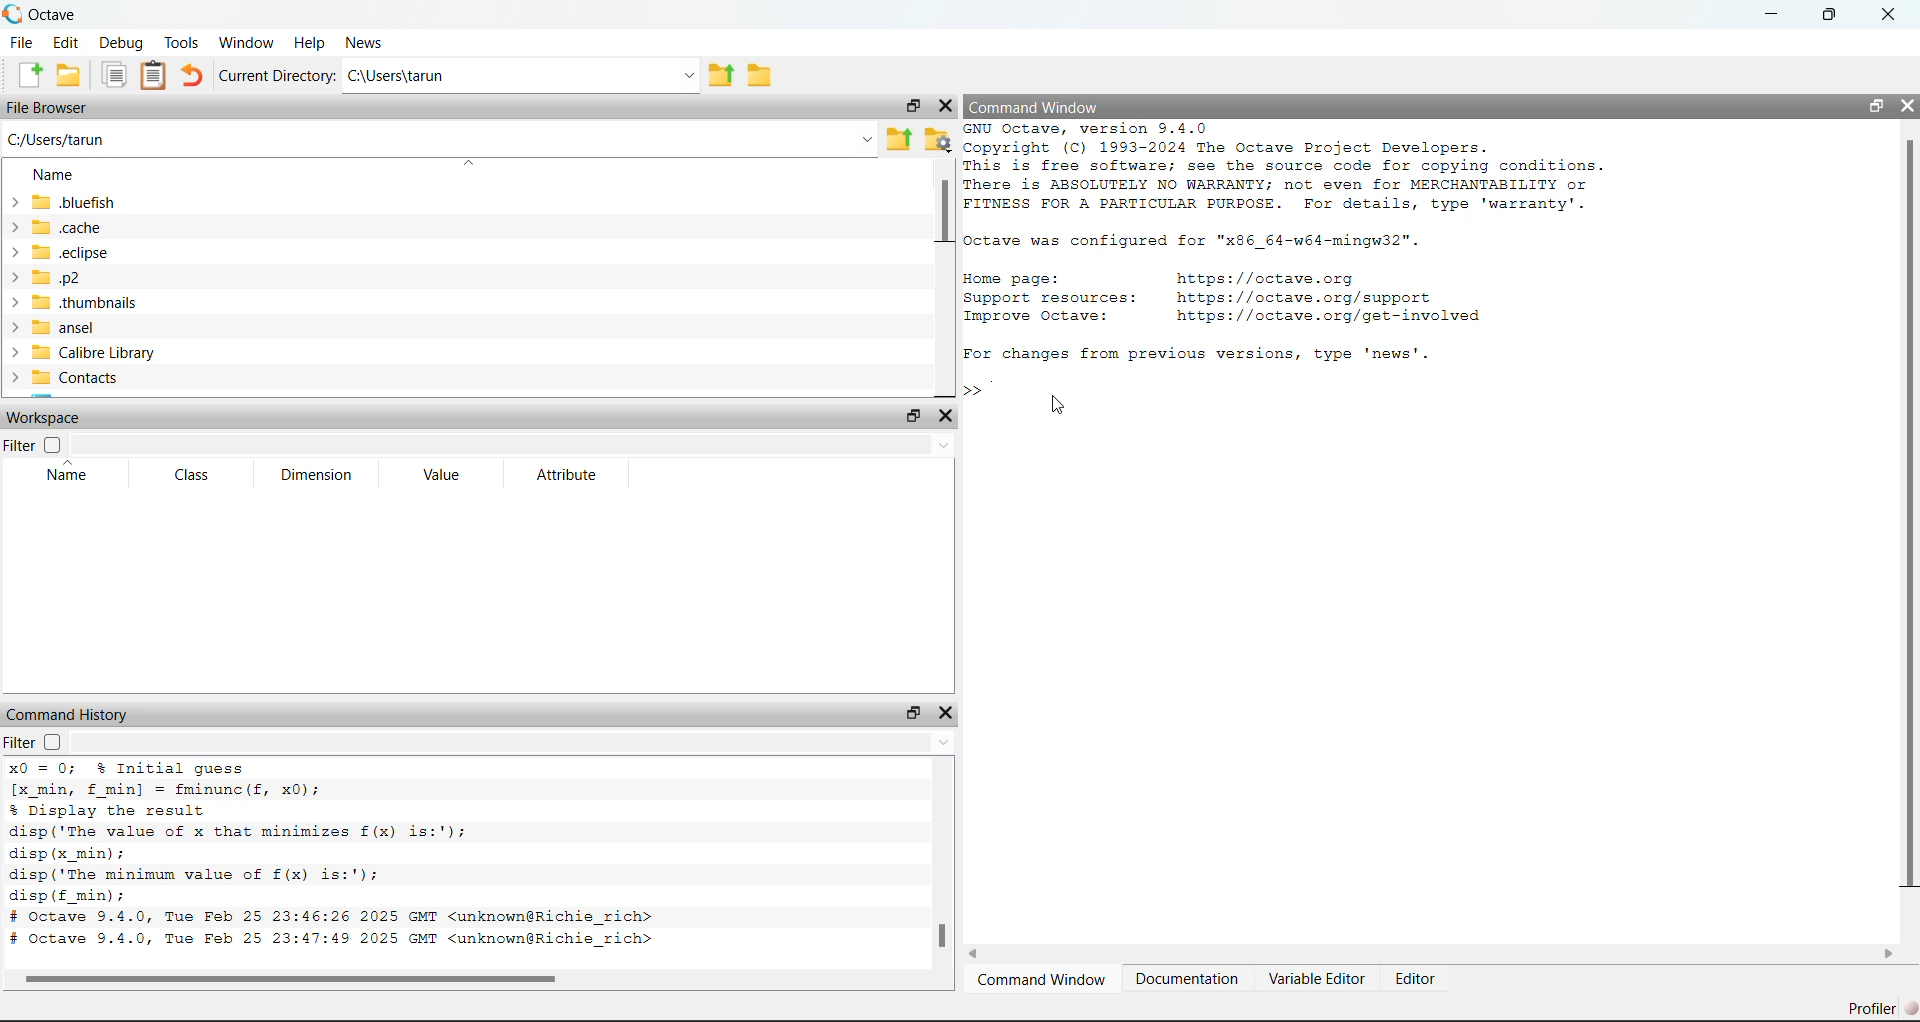 Image resolution: width=1920 pixels, height=1022 pixels. Describe the element at coordinates (40, 742) in the screenshot. I see `Filter` at that location.